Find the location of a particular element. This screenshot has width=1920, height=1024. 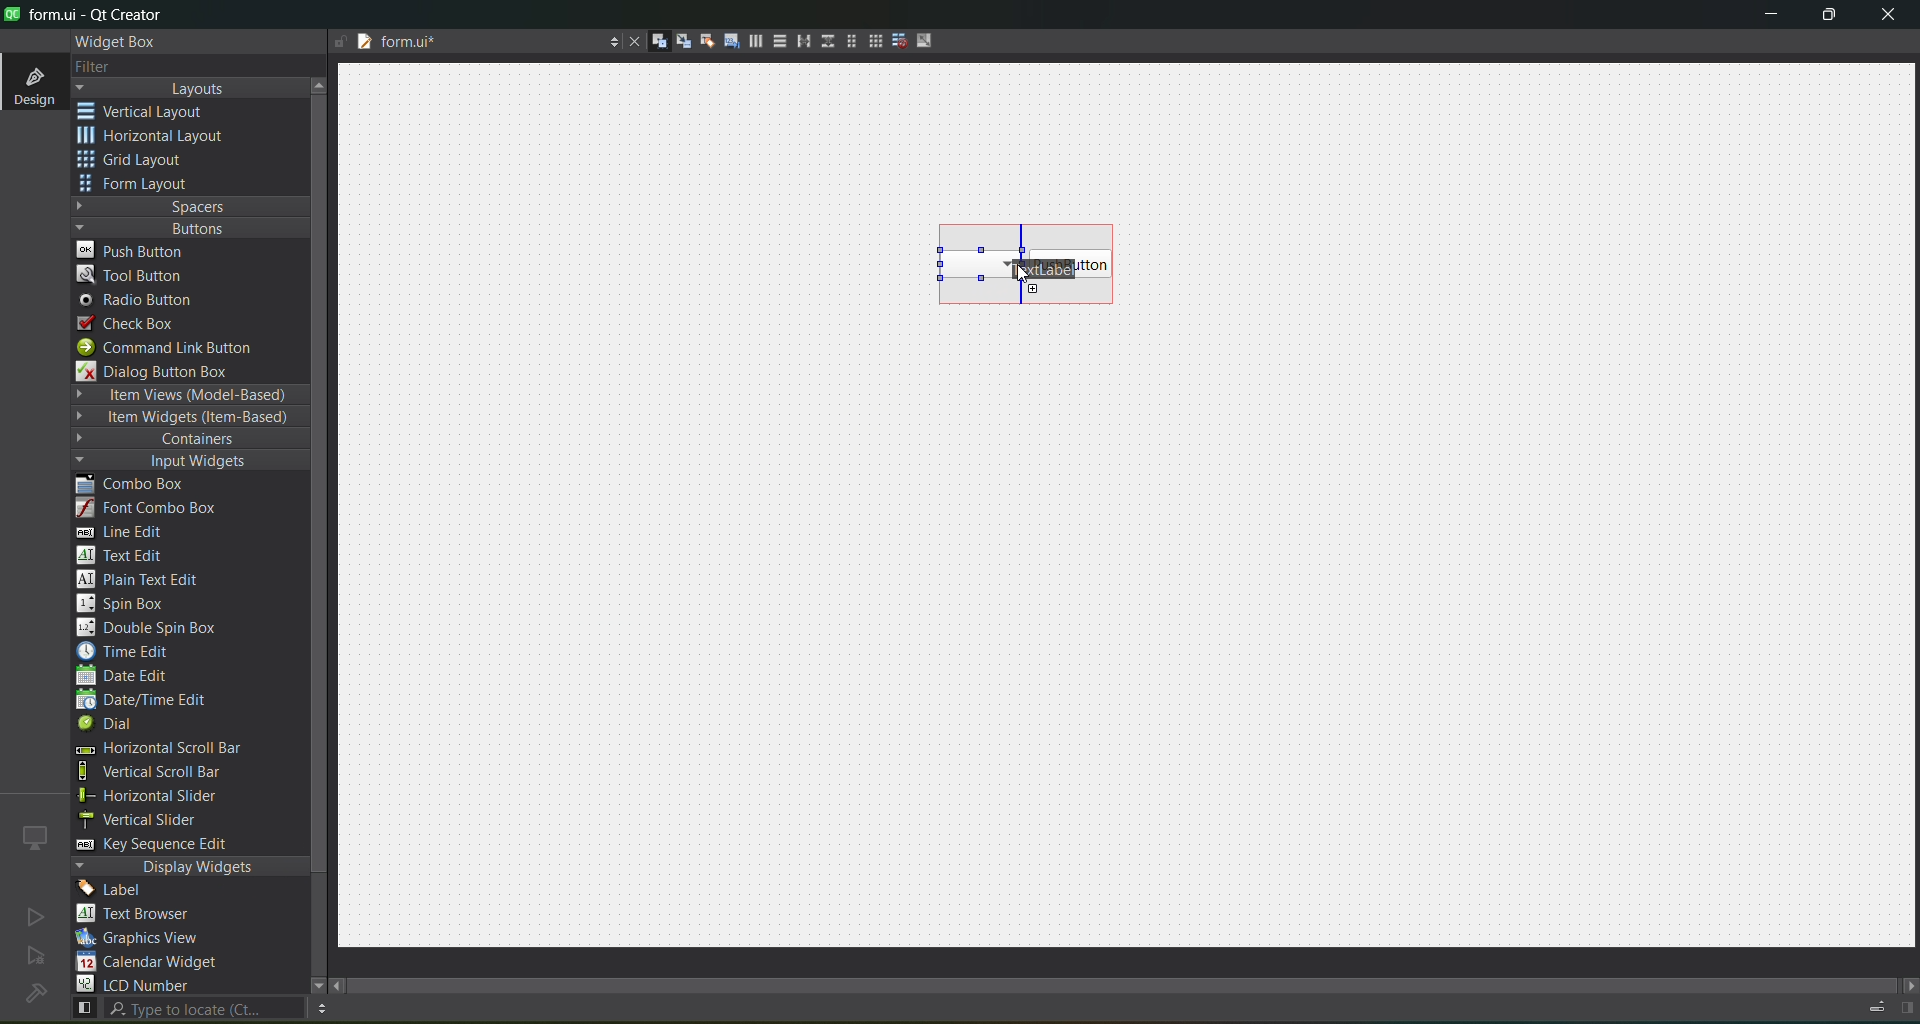

tab name is located at coordinates (474, 43).